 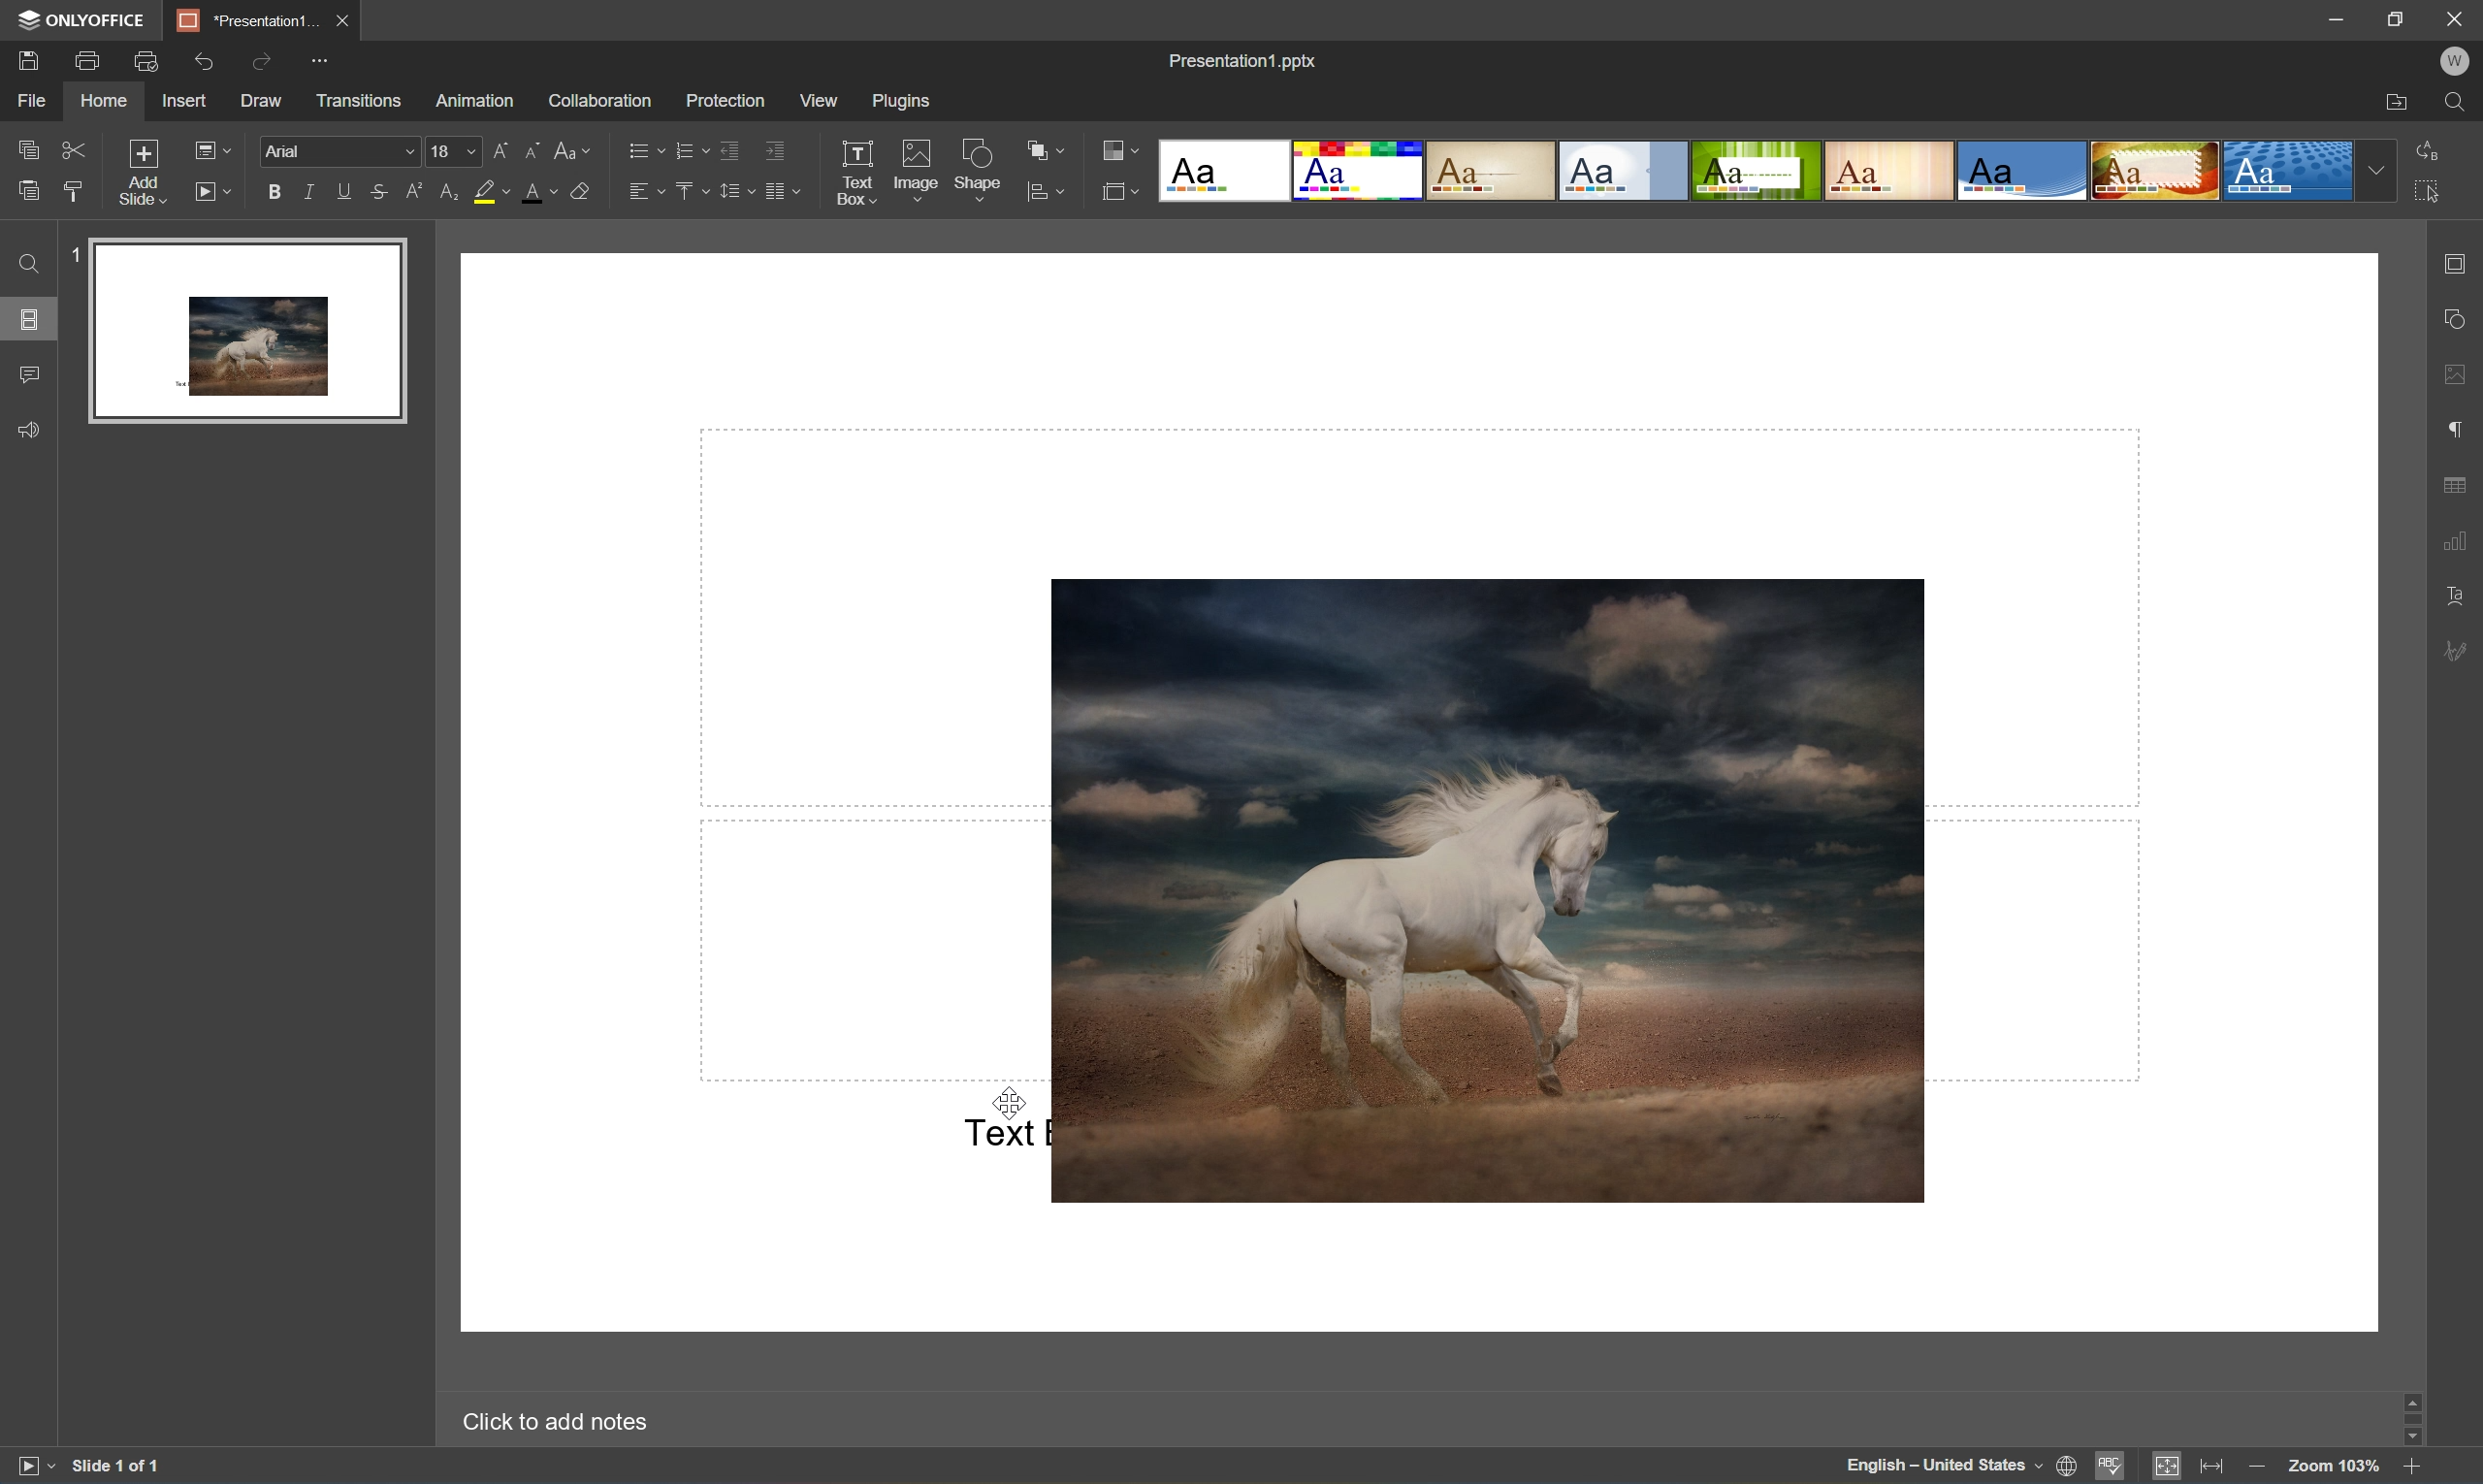 I want to click on Add slide, so click(x=148, y=176).